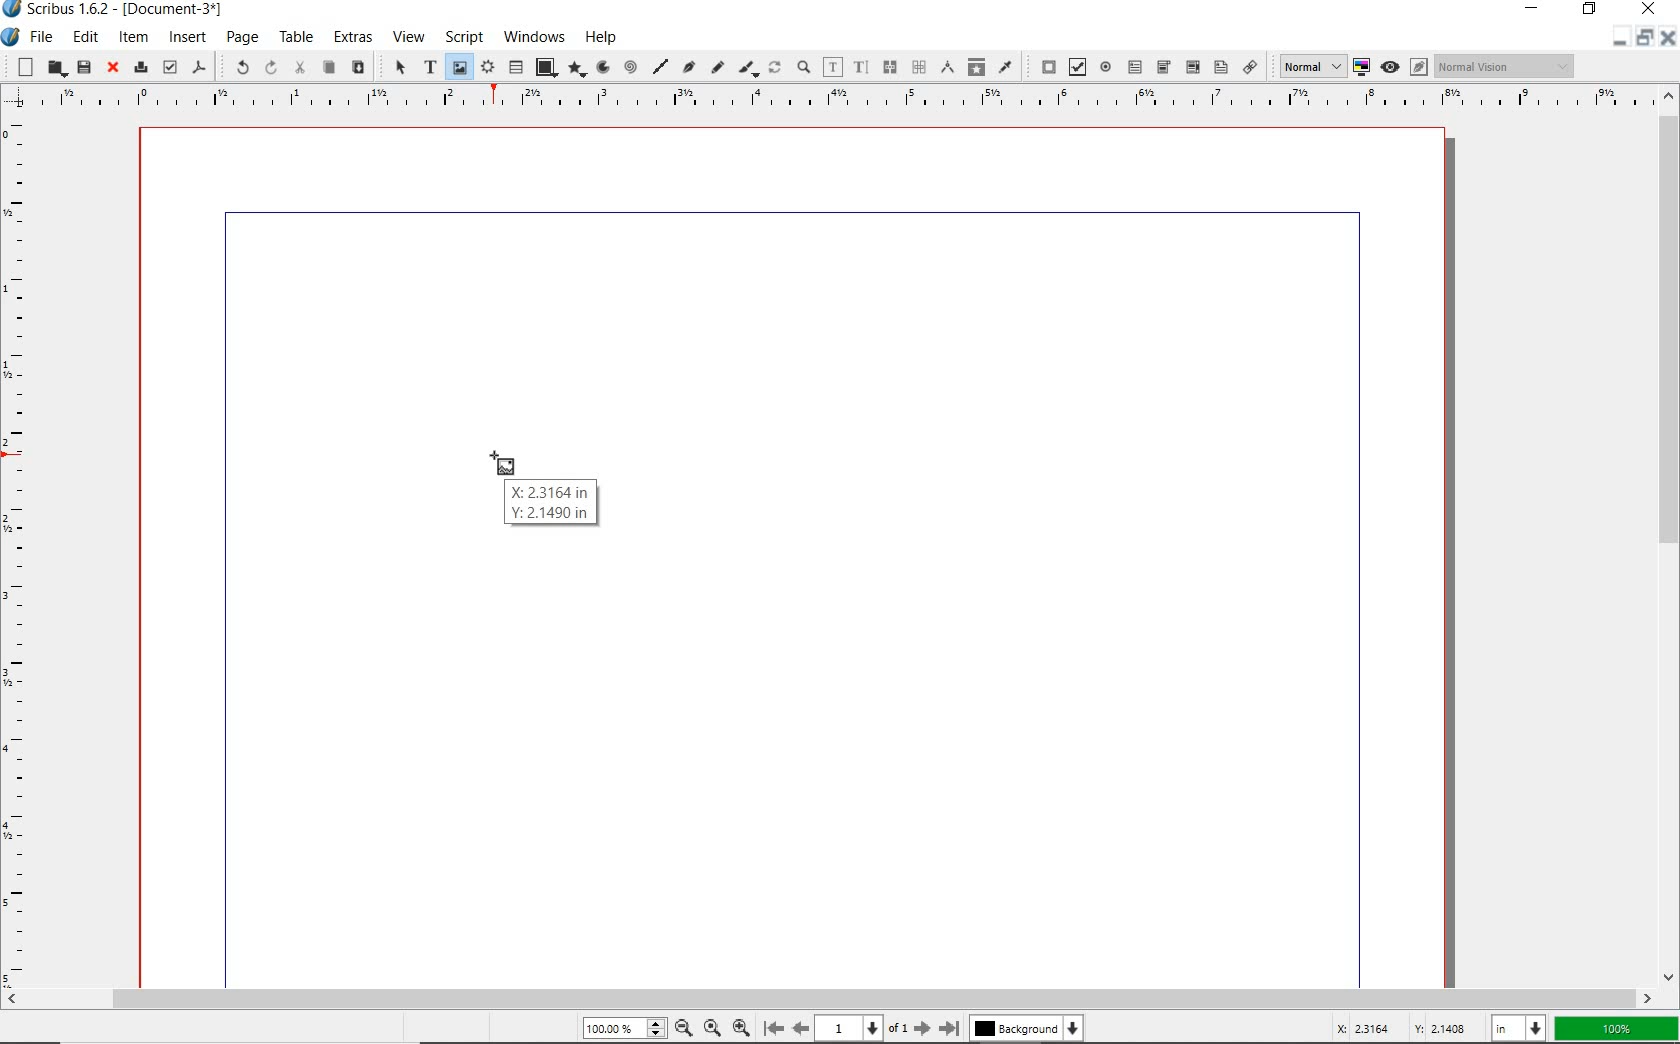 Image resolution: width=1680 pixels, height=1044 pixels. Describe the element at coordinates (514, 67) in the screenshot. I see `table` at that location.